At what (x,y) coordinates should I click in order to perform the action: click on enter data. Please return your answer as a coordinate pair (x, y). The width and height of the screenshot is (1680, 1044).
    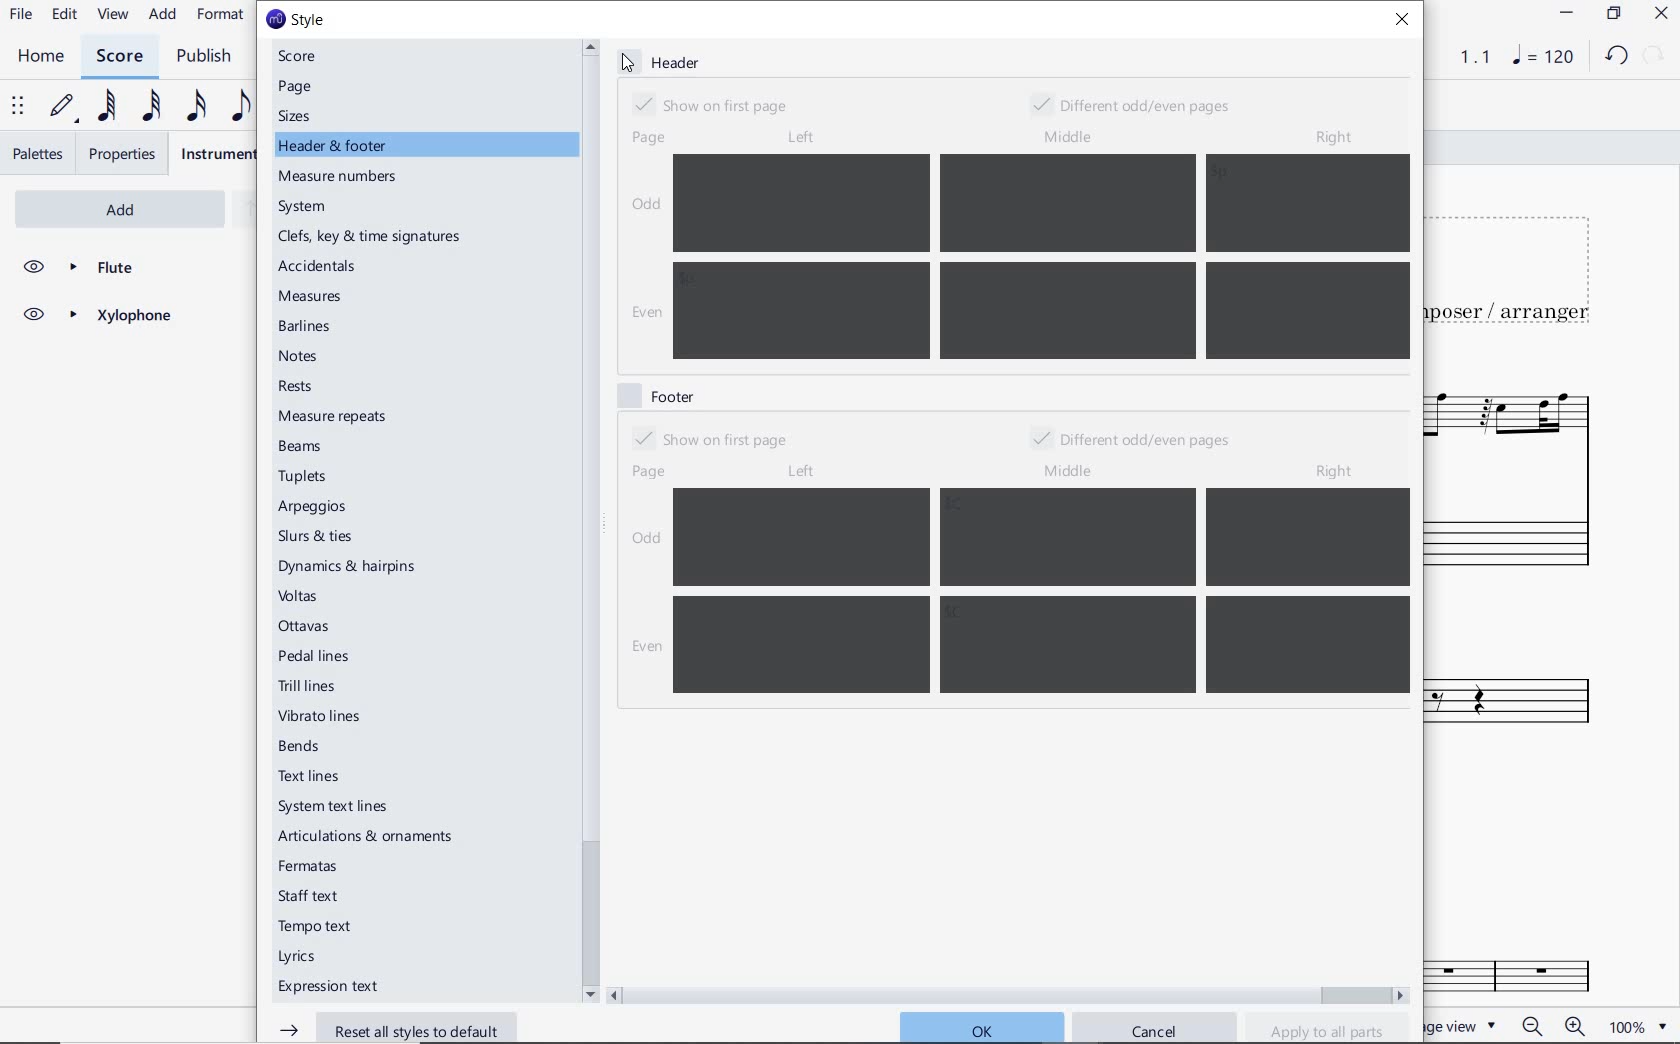
    Looking at the image, I should click on (1044, 592).